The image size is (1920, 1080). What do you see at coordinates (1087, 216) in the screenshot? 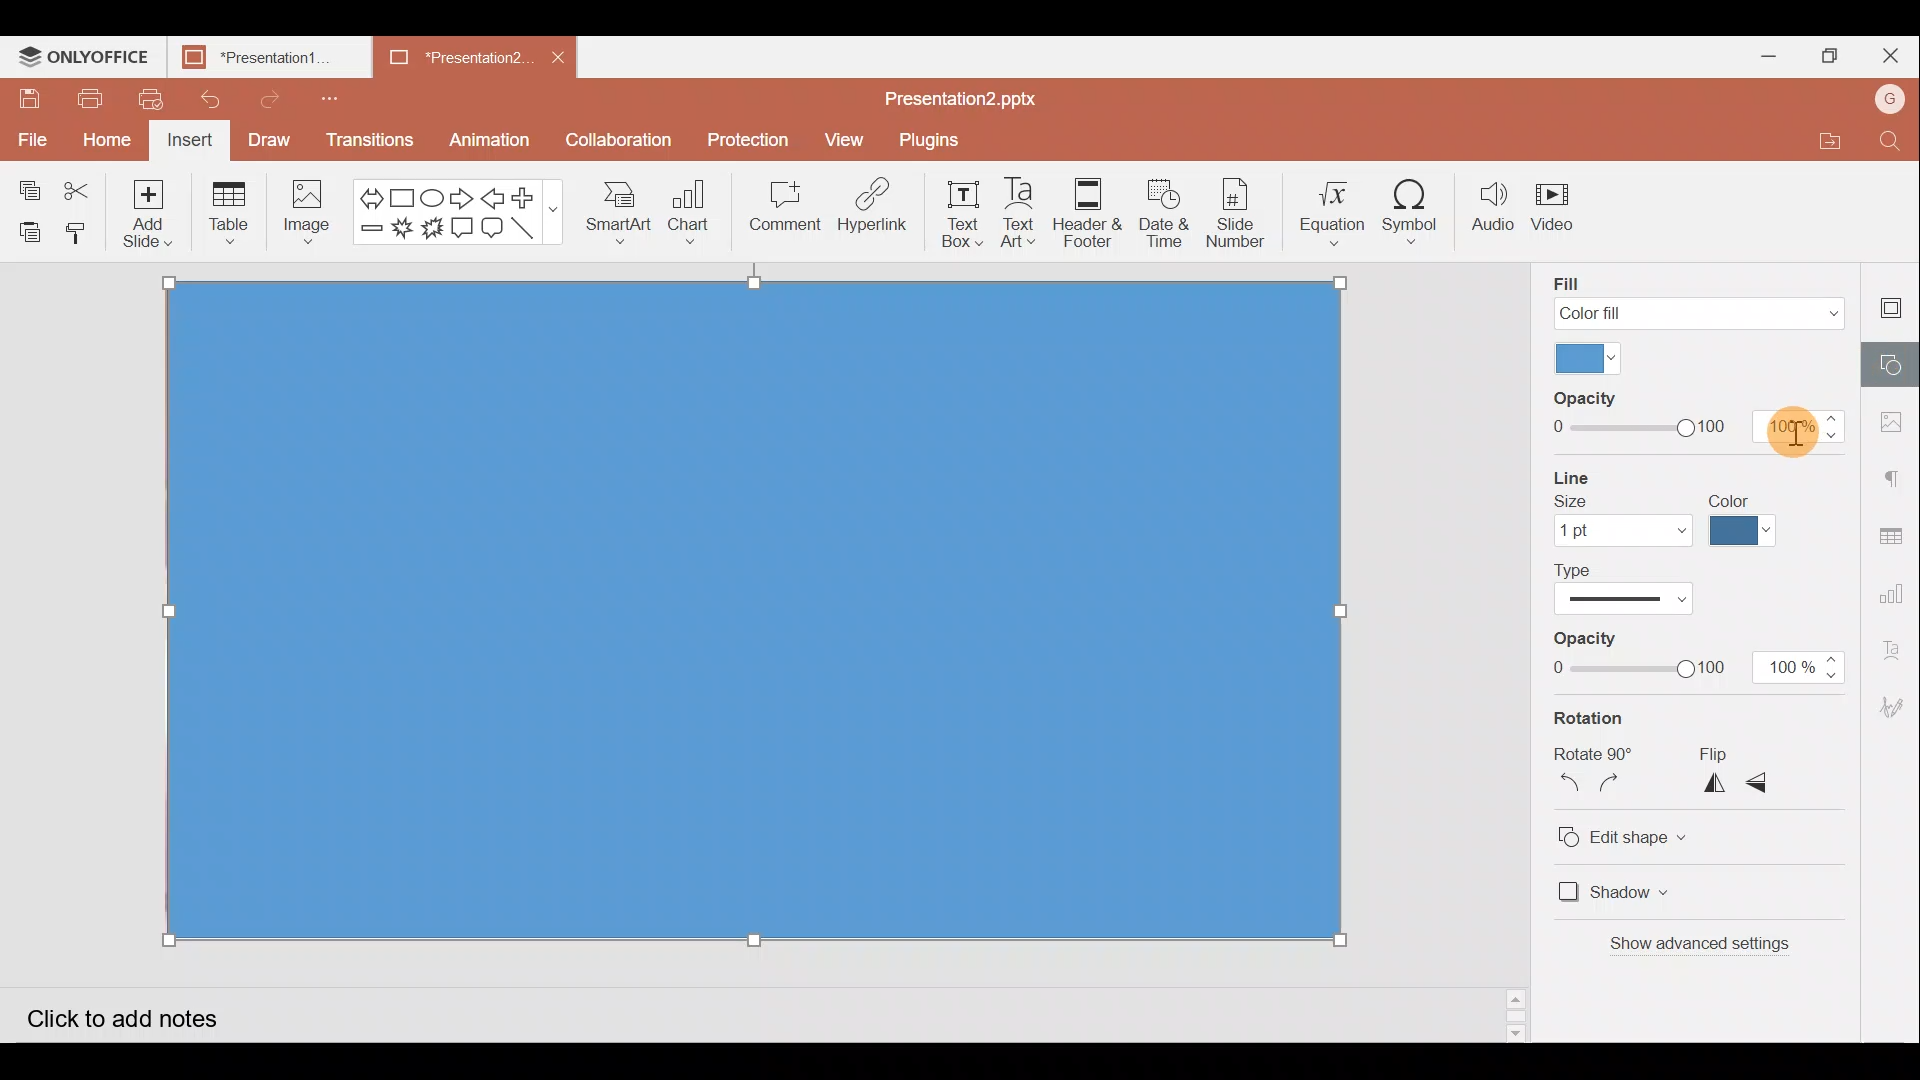
I see `Header & footer` at bounding box center [1087, 216].